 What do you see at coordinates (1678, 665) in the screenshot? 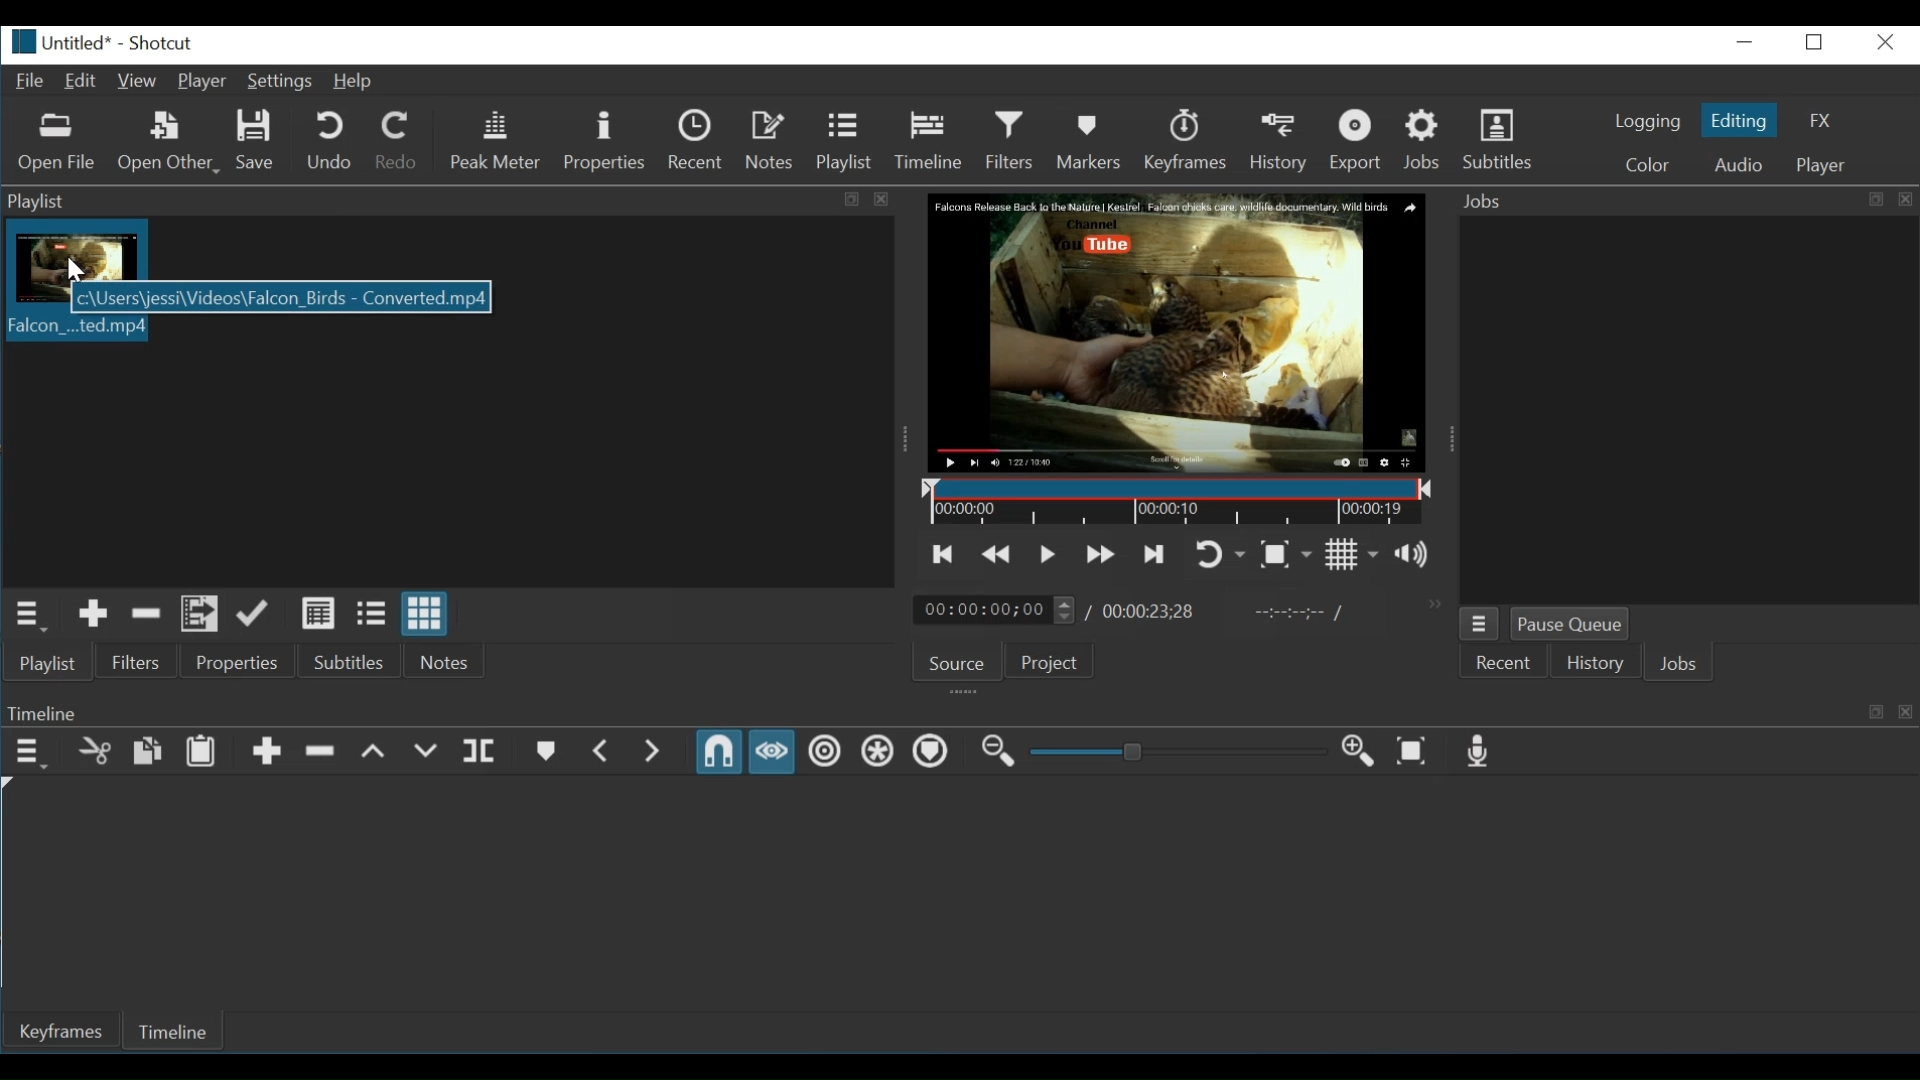
I see `Jobs` at bounding box center [1678, 665].